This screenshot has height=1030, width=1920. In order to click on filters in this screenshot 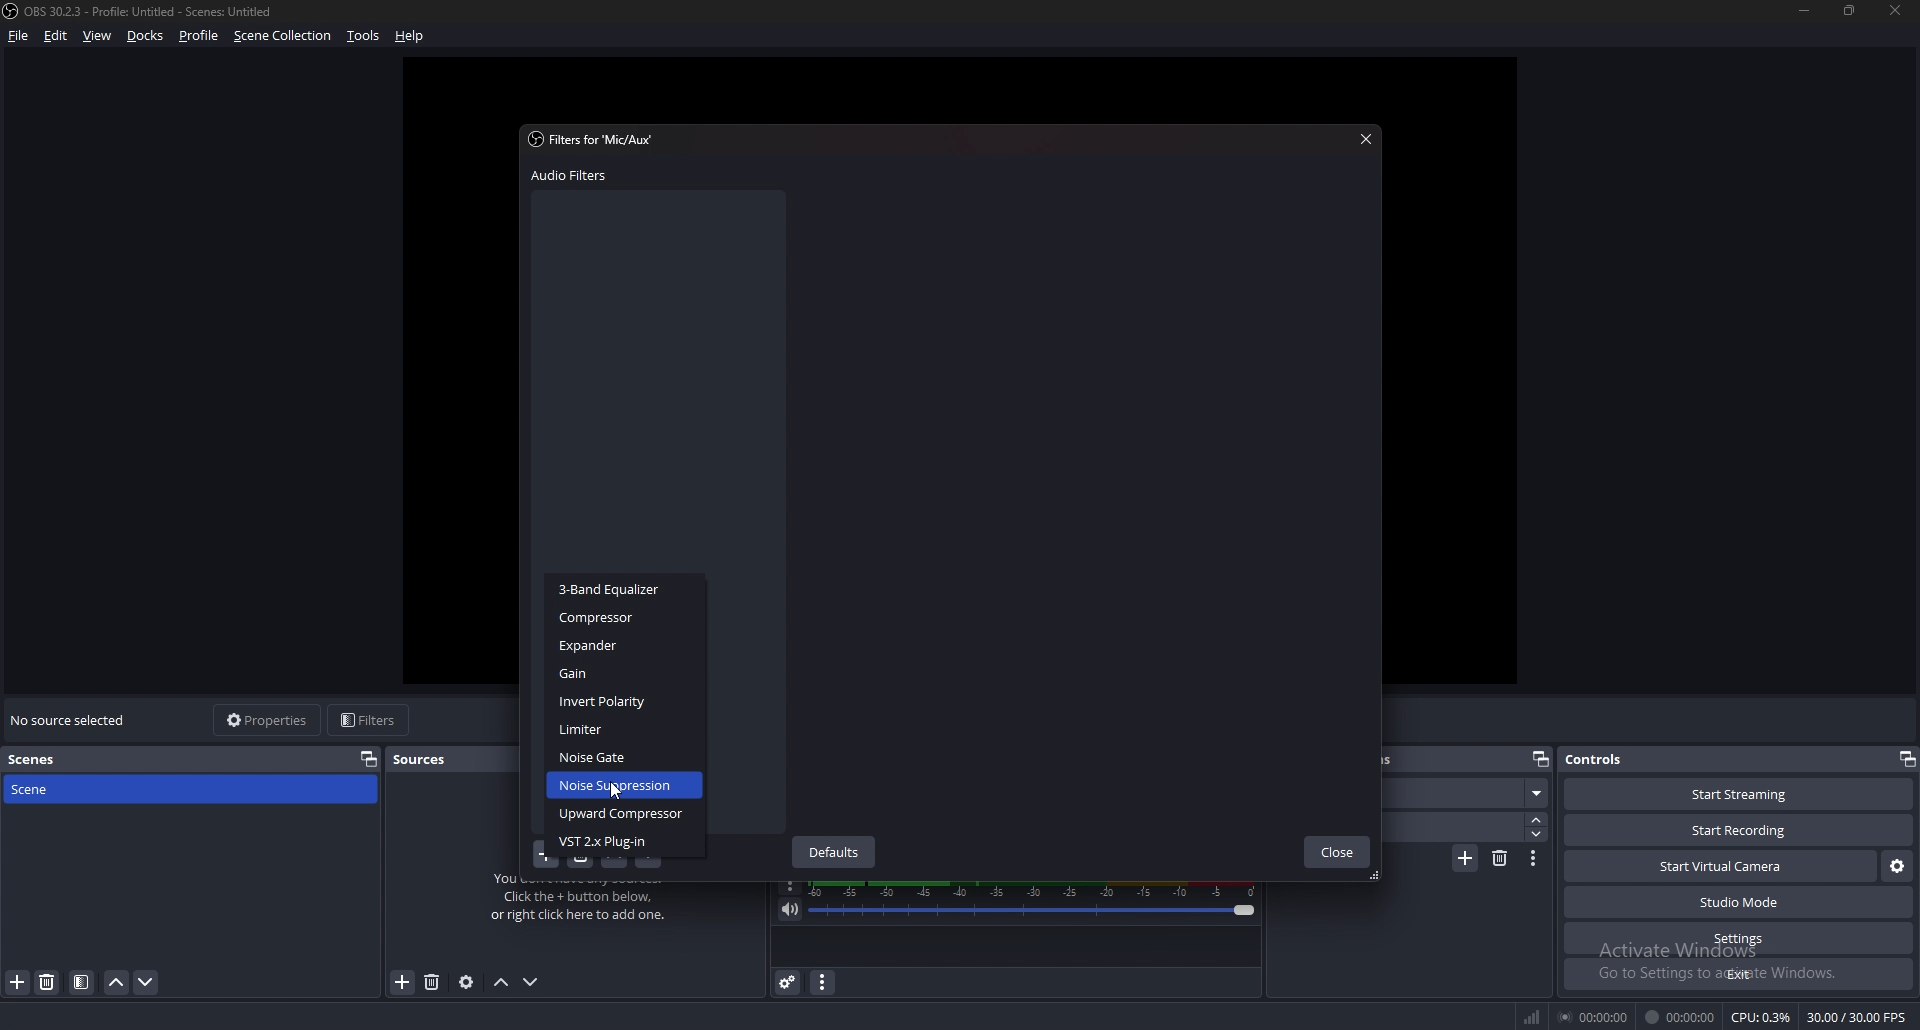, I will do `click(371, 720)`.